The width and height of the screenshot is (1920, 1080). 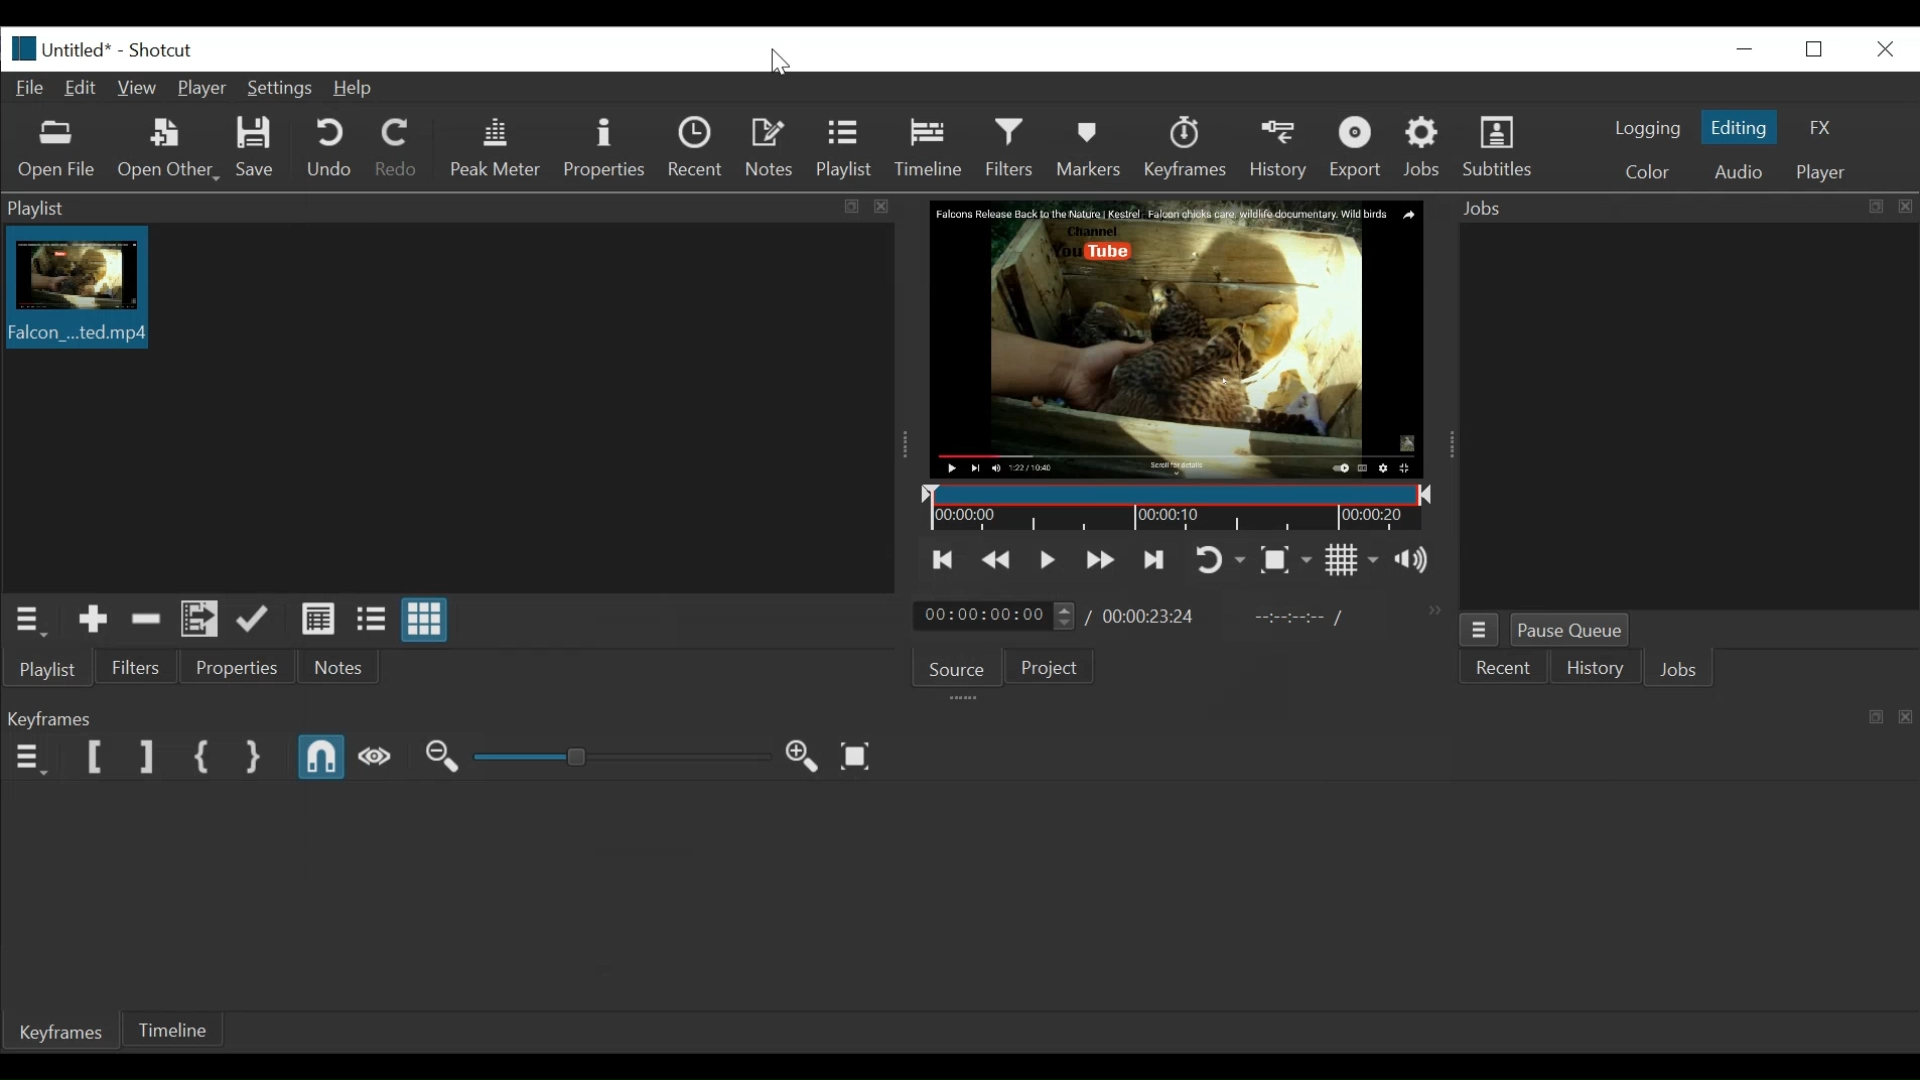 What do you see at coordinates (329, 149) in the screenshot?
I see `Undo` at bounding box center [329, 149].